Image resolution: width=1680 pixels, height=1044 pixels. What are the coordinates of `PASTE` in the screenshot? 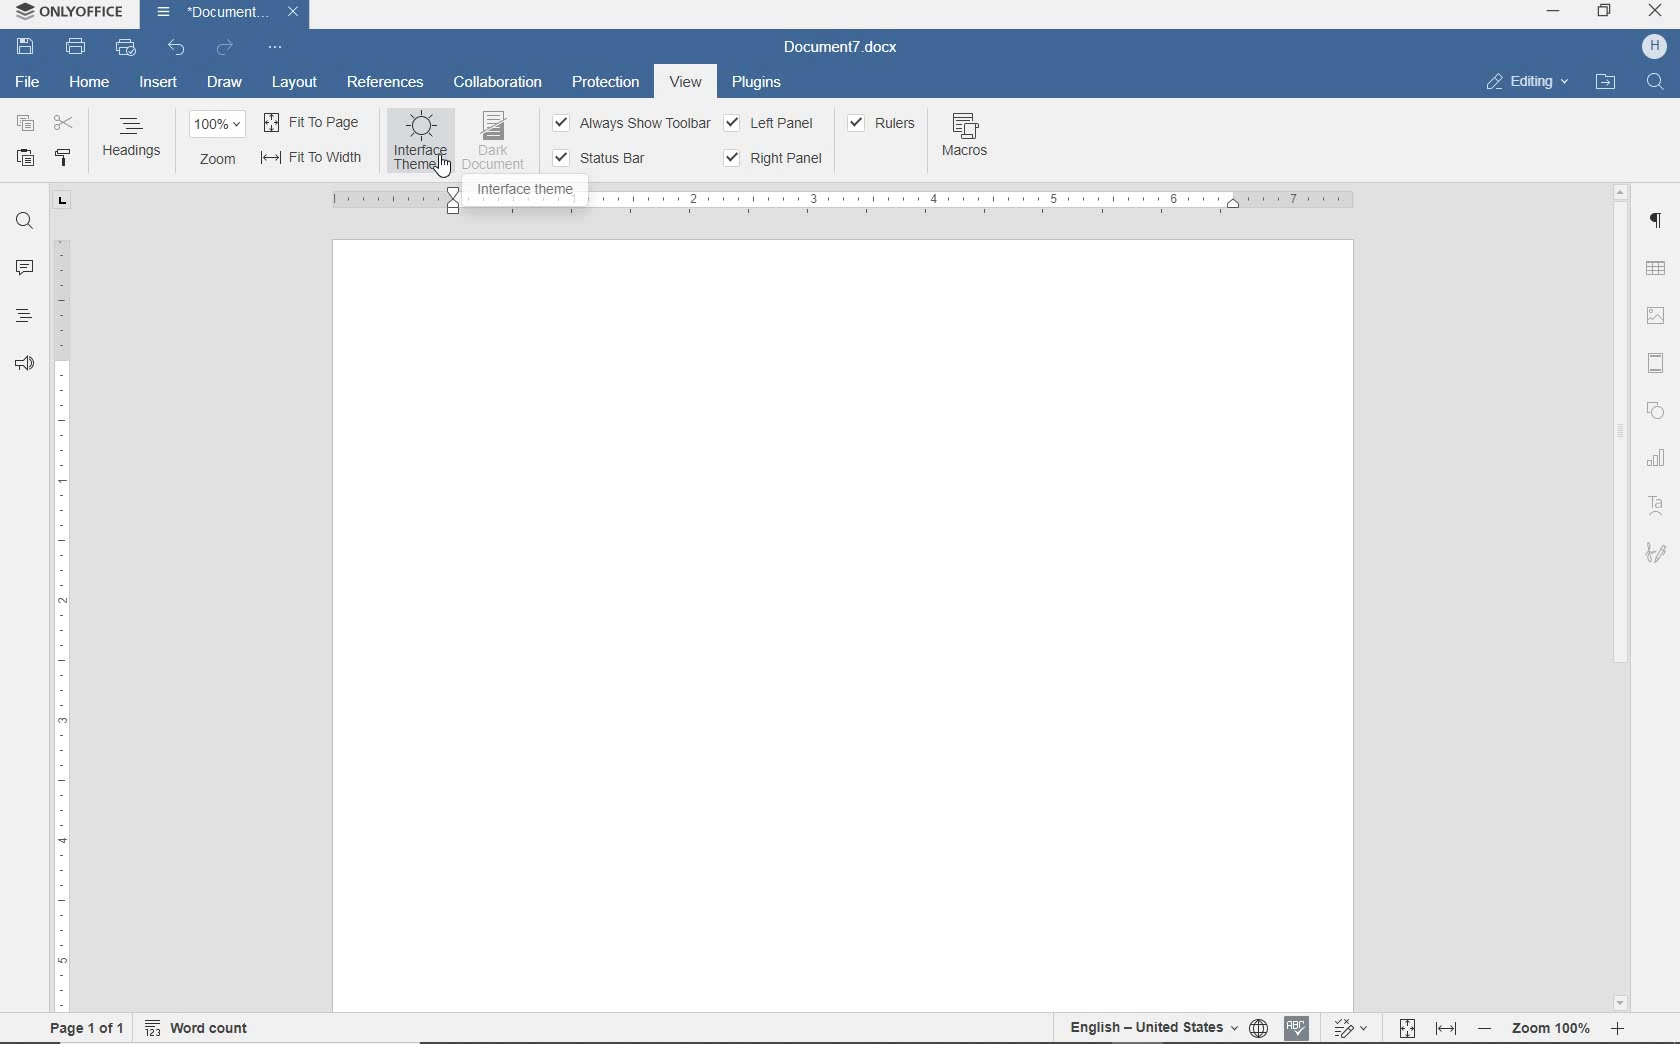 It's located at (24, 157).